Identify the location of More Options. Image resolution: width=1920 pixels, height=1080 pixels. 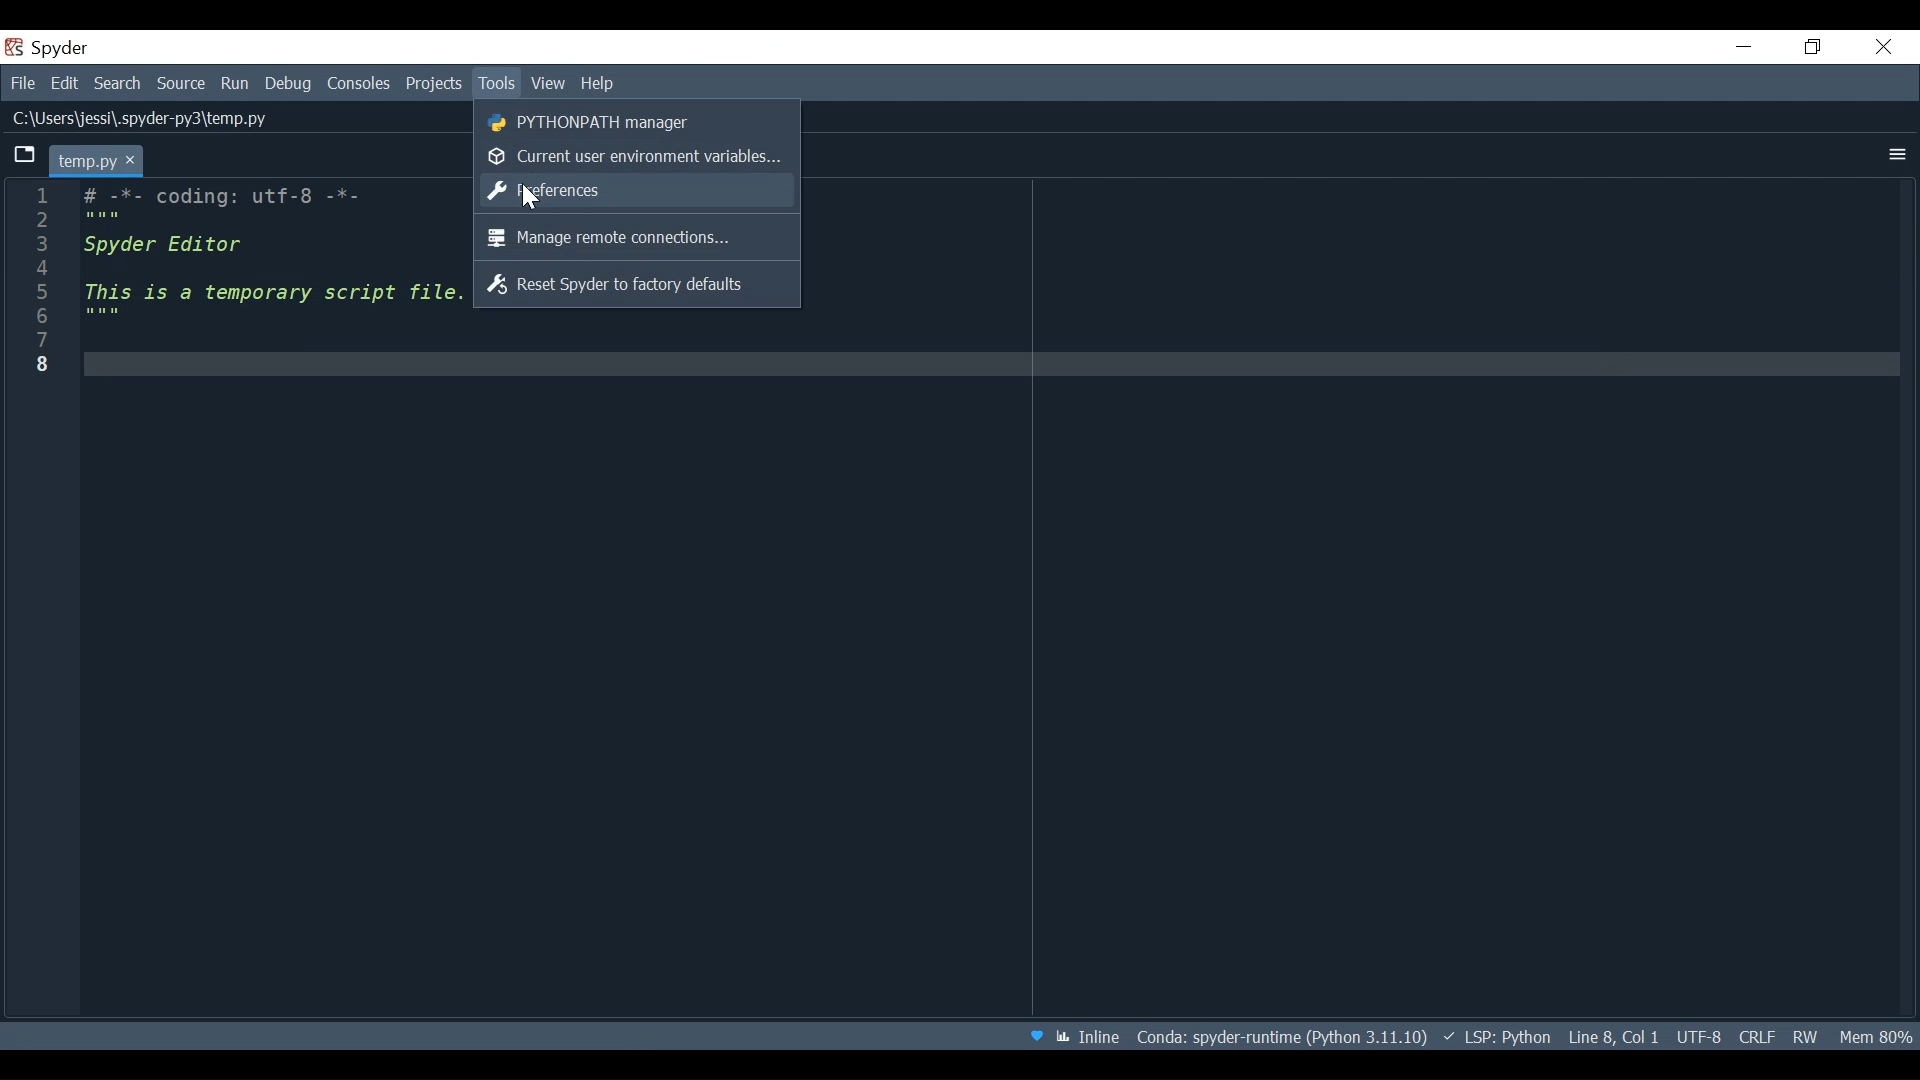
(1898, 154).